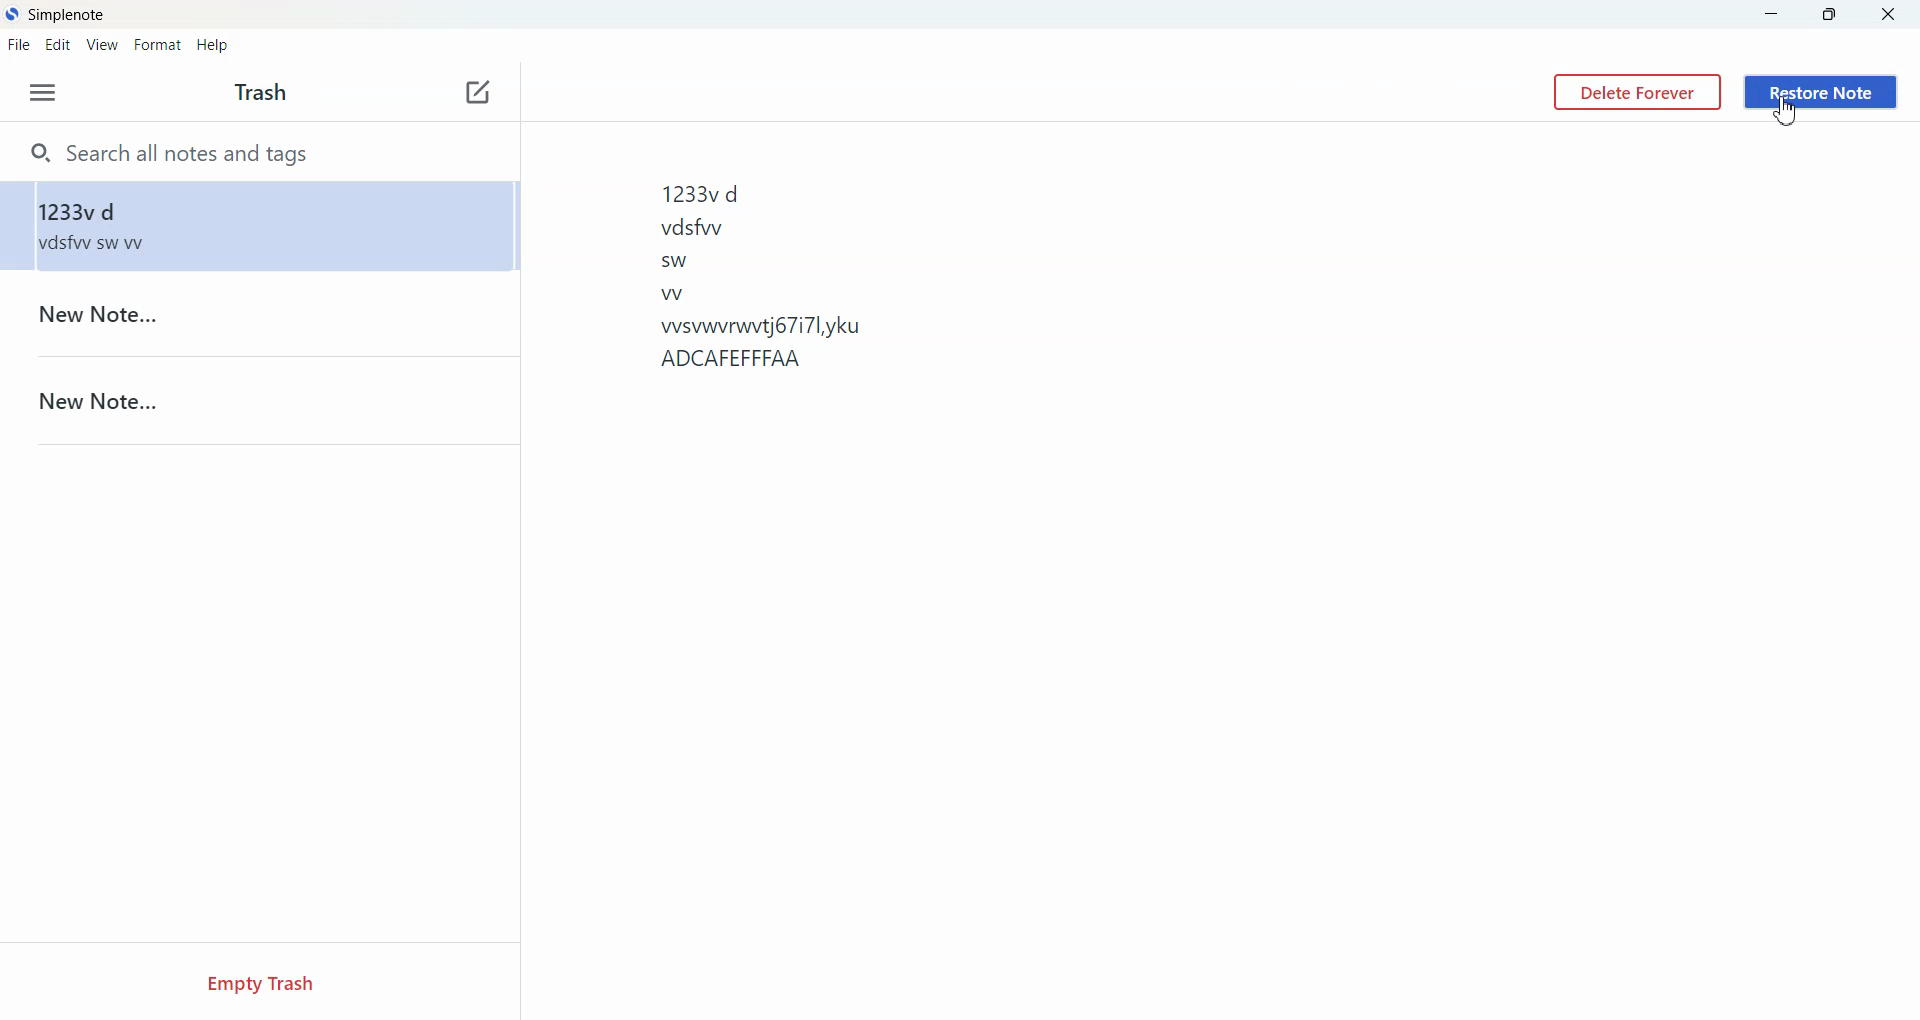 The height and width of the screenshot is (1020, 1920). I want to click on 1233vd, so click(711, 195).